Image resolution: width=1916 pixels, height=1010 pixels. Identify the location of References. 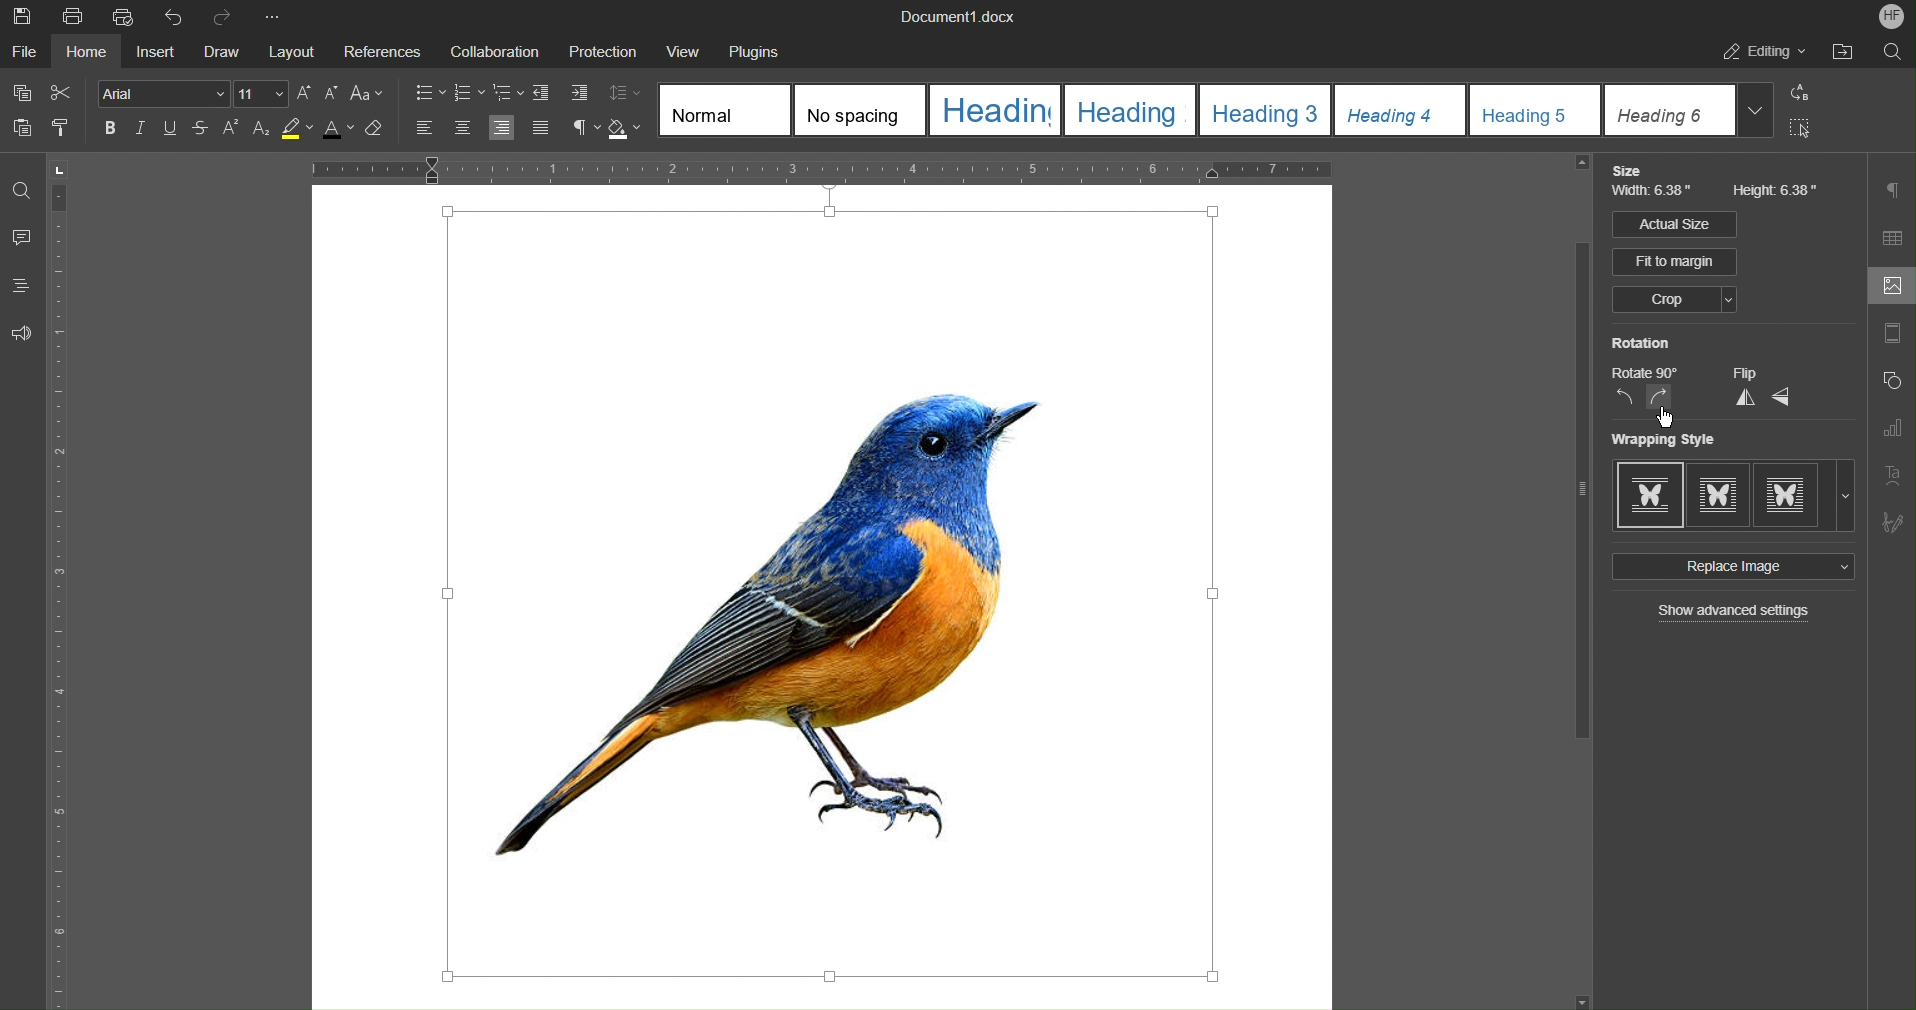
(380, 48).